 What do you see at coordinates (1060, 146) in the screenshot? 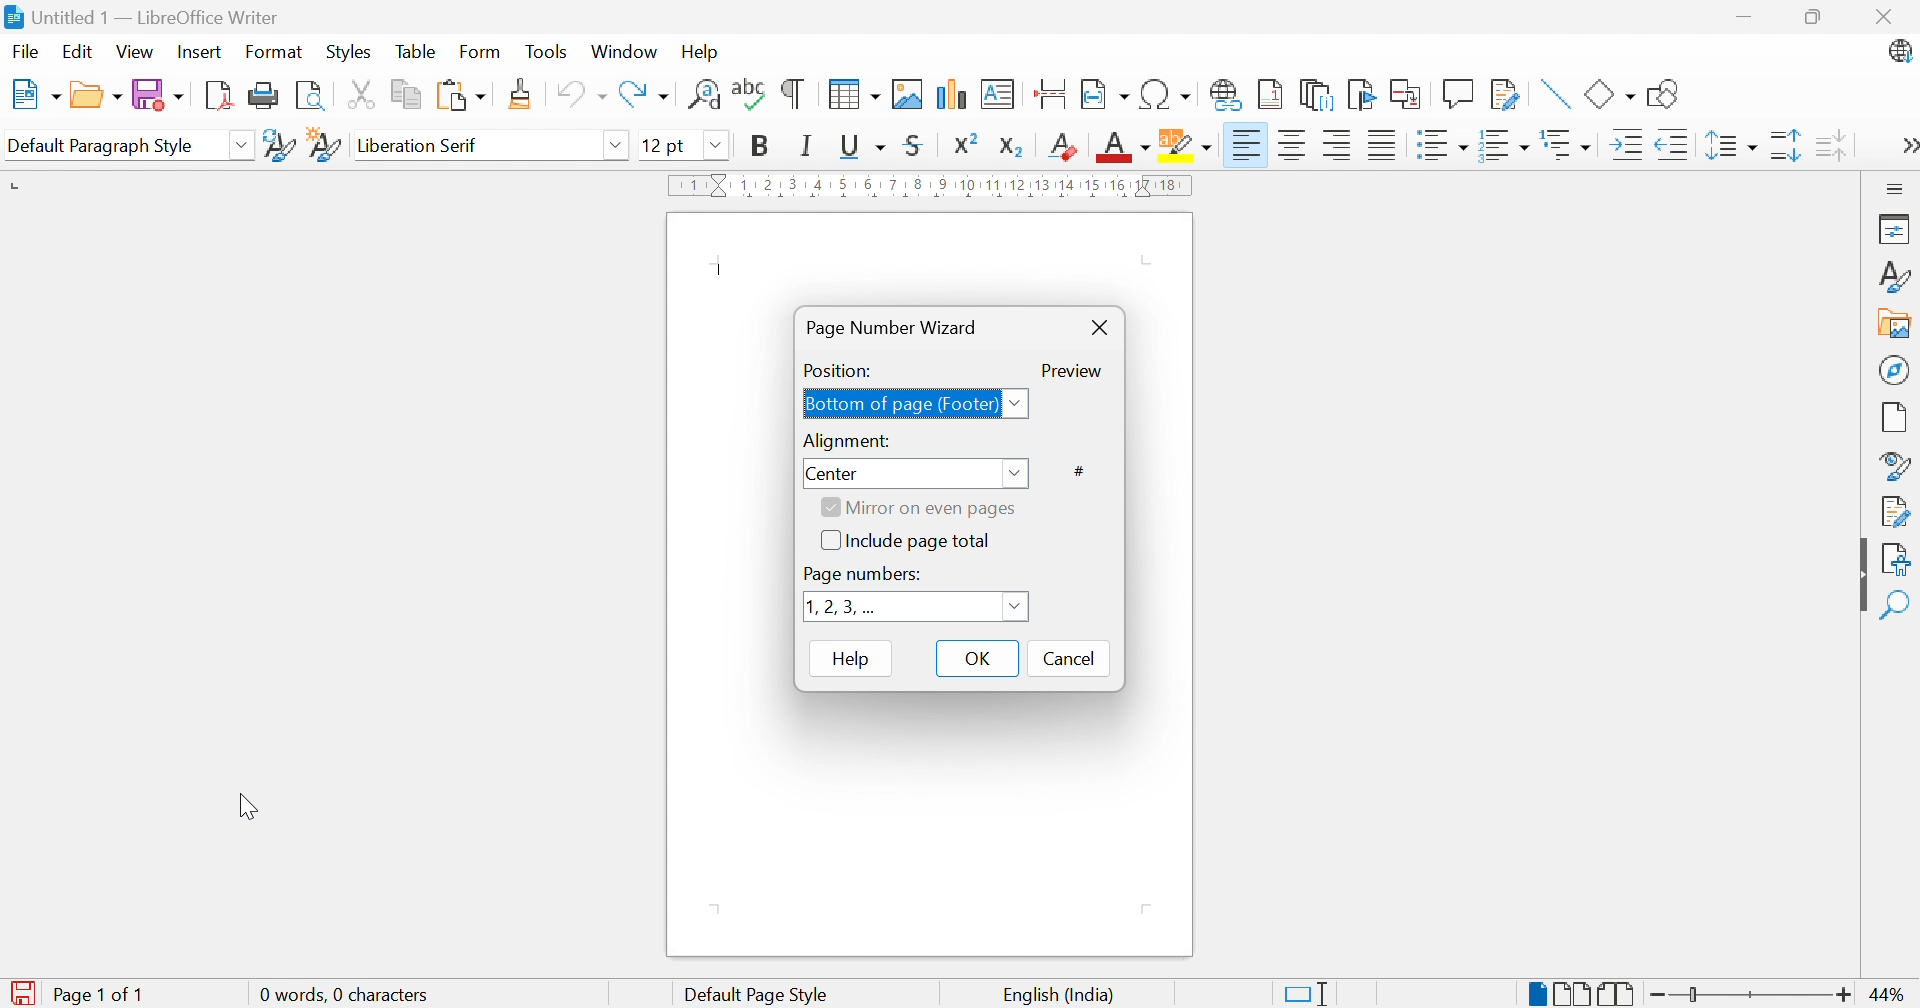
I see `Clear direct formatting` at bounding box center [1060, 146].